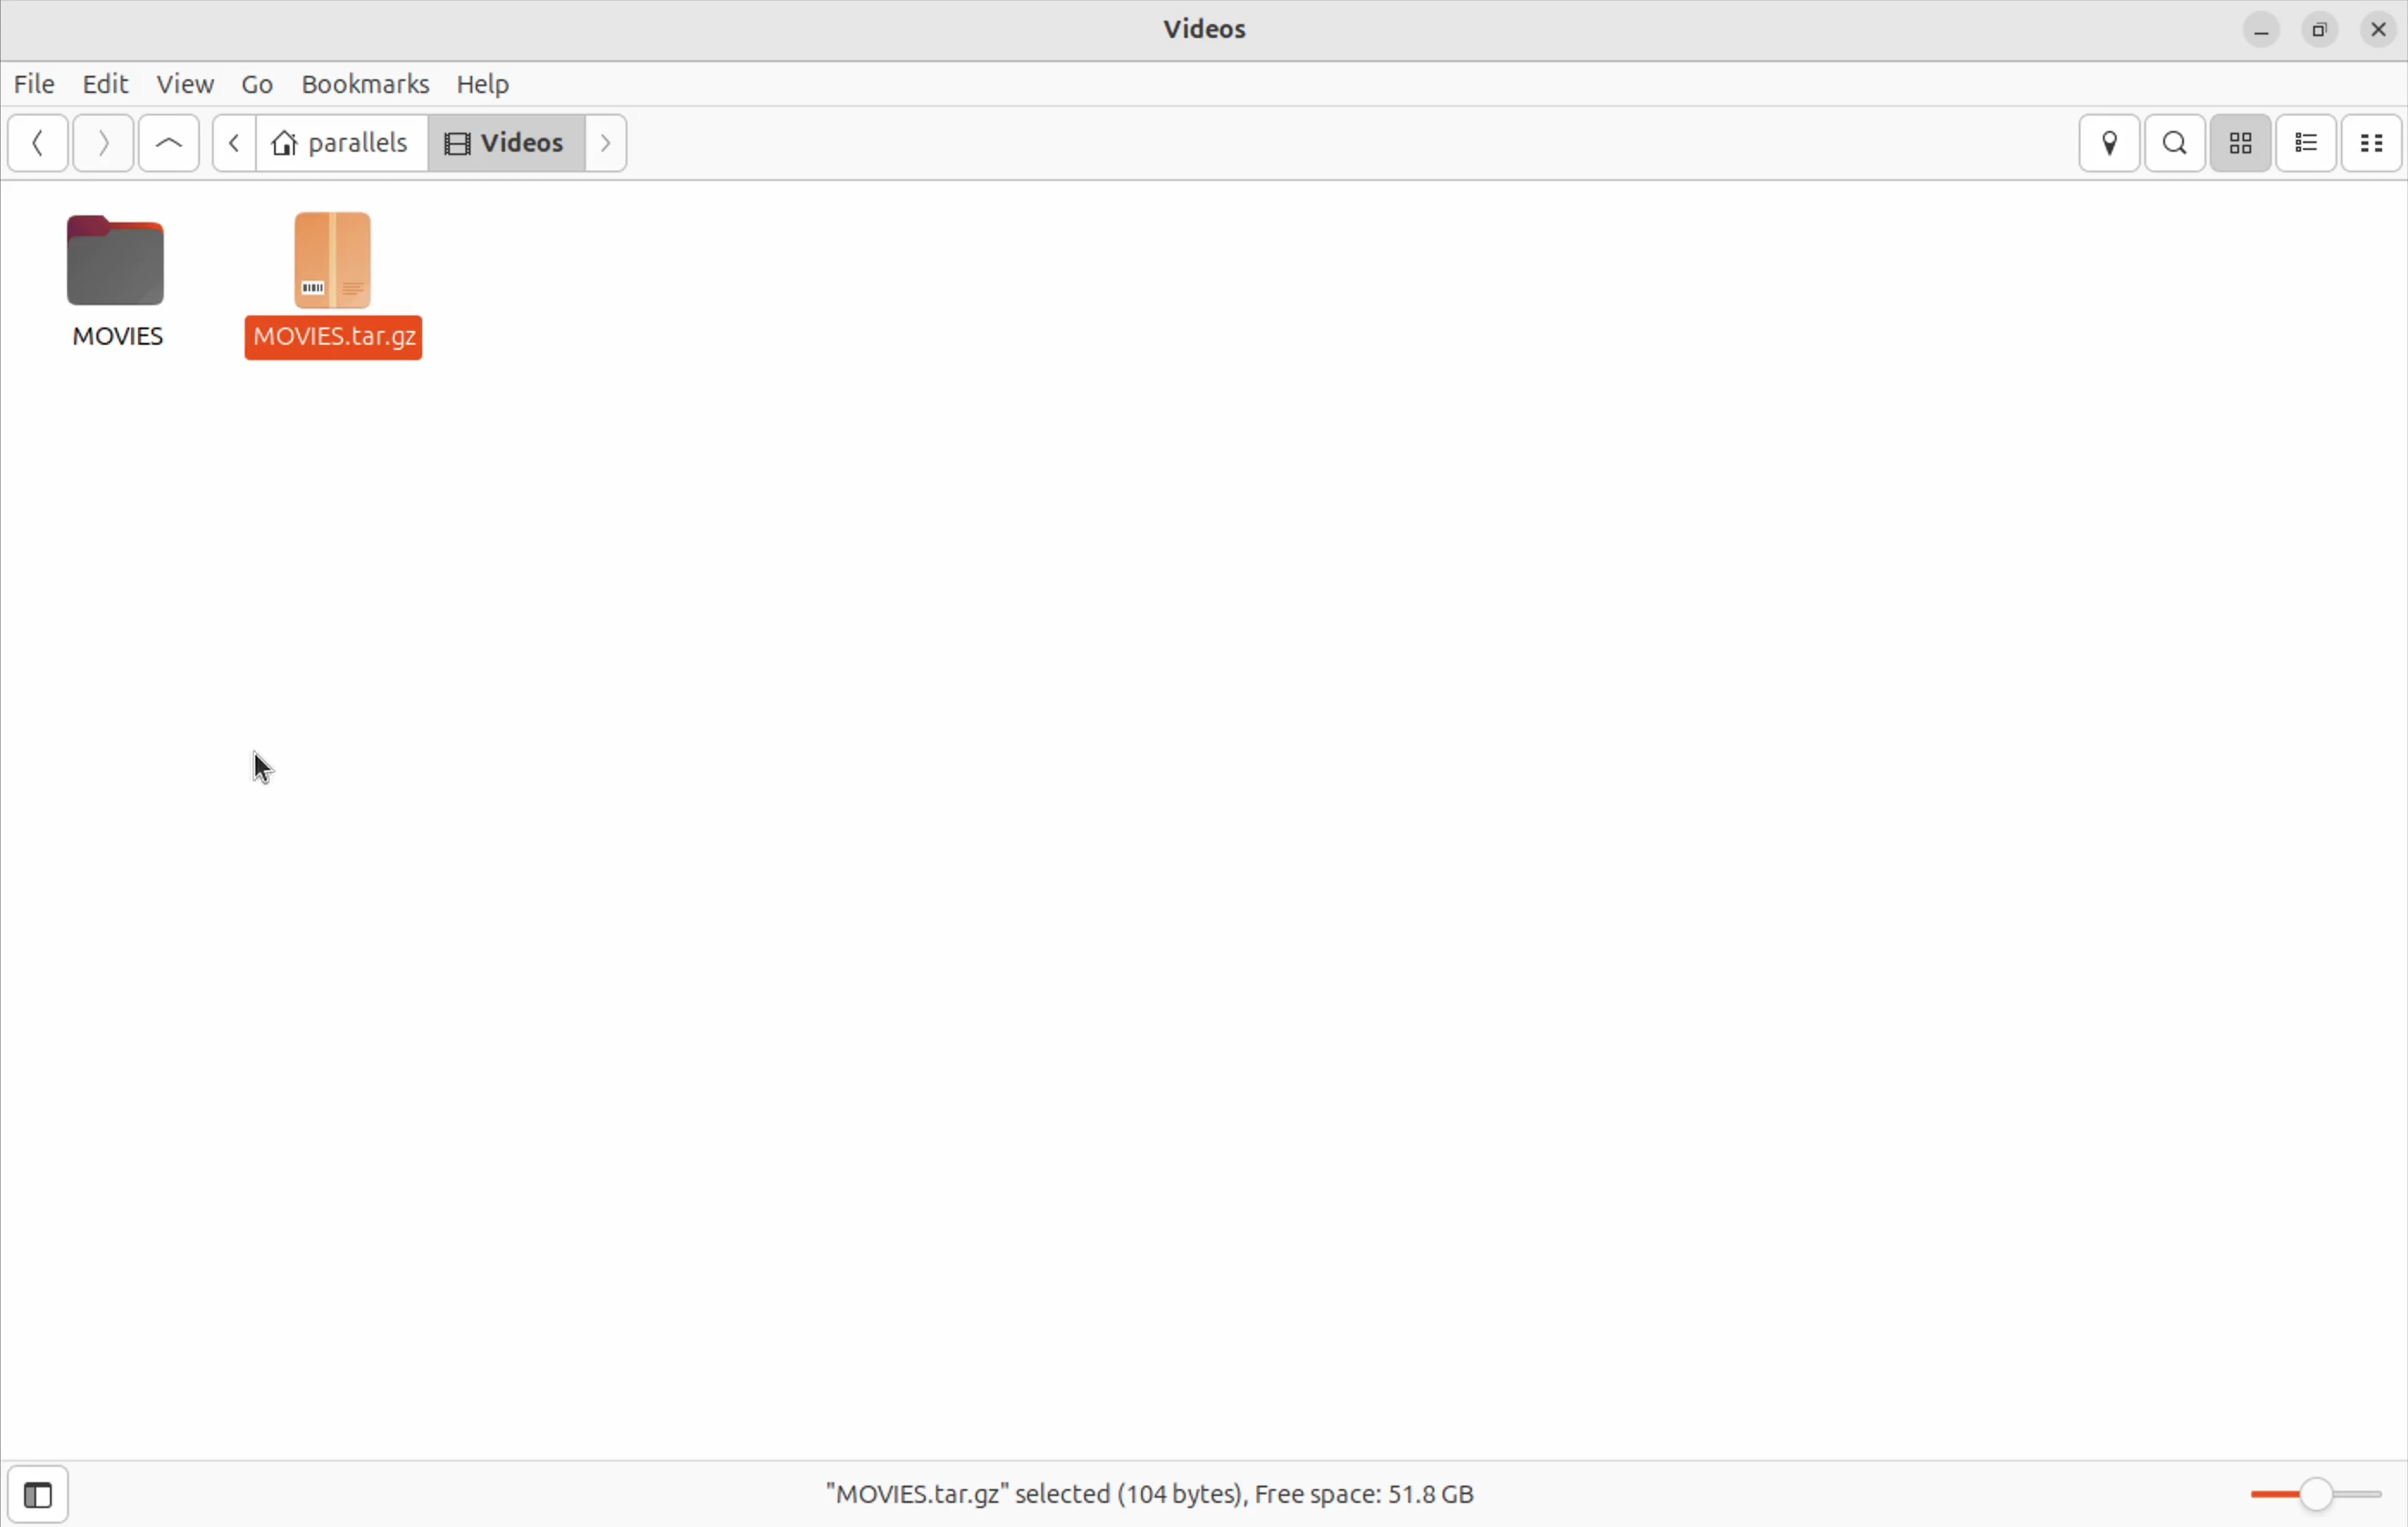 This screenshot has width=2408, height=1527. I want to click on Go next, so click(101, 142).